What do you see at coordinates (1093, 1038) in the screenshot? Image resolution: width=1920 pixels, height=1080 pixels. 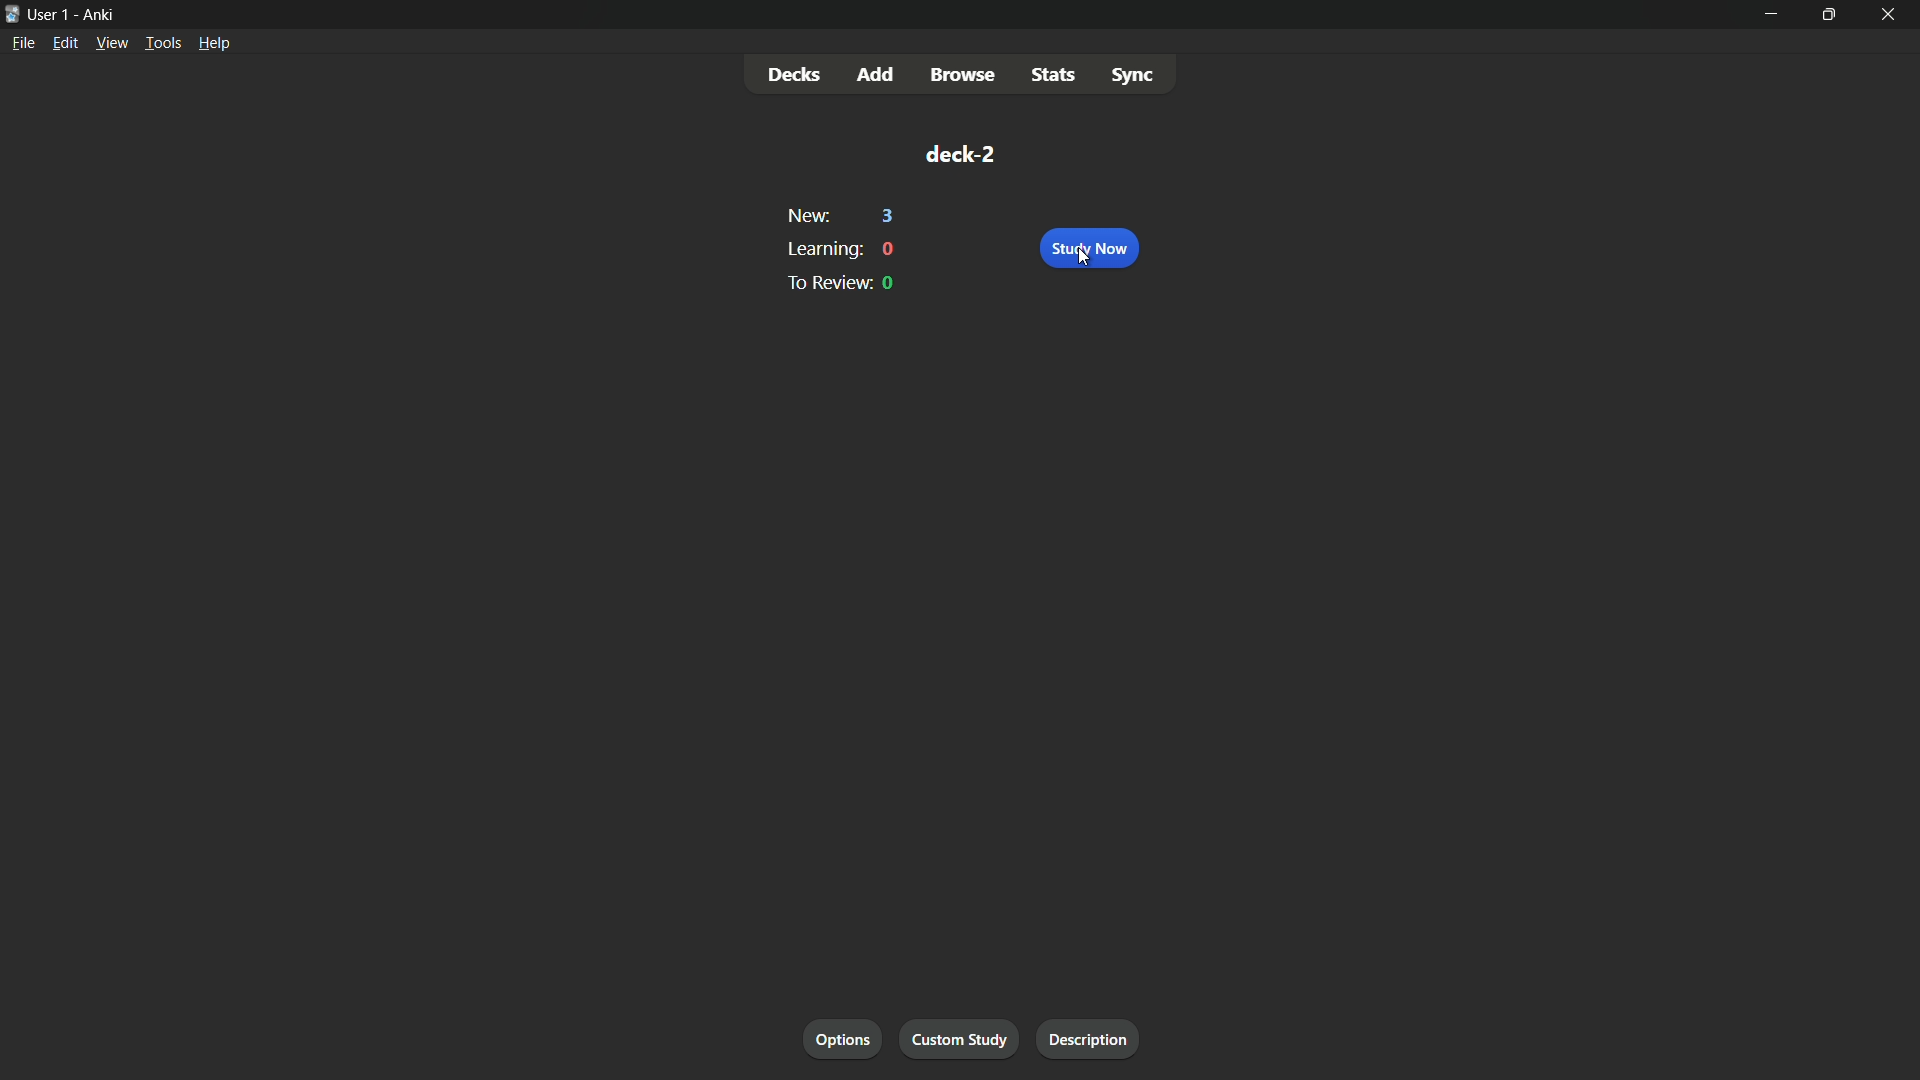 I see `description` at bounding box center [1093, 1038].